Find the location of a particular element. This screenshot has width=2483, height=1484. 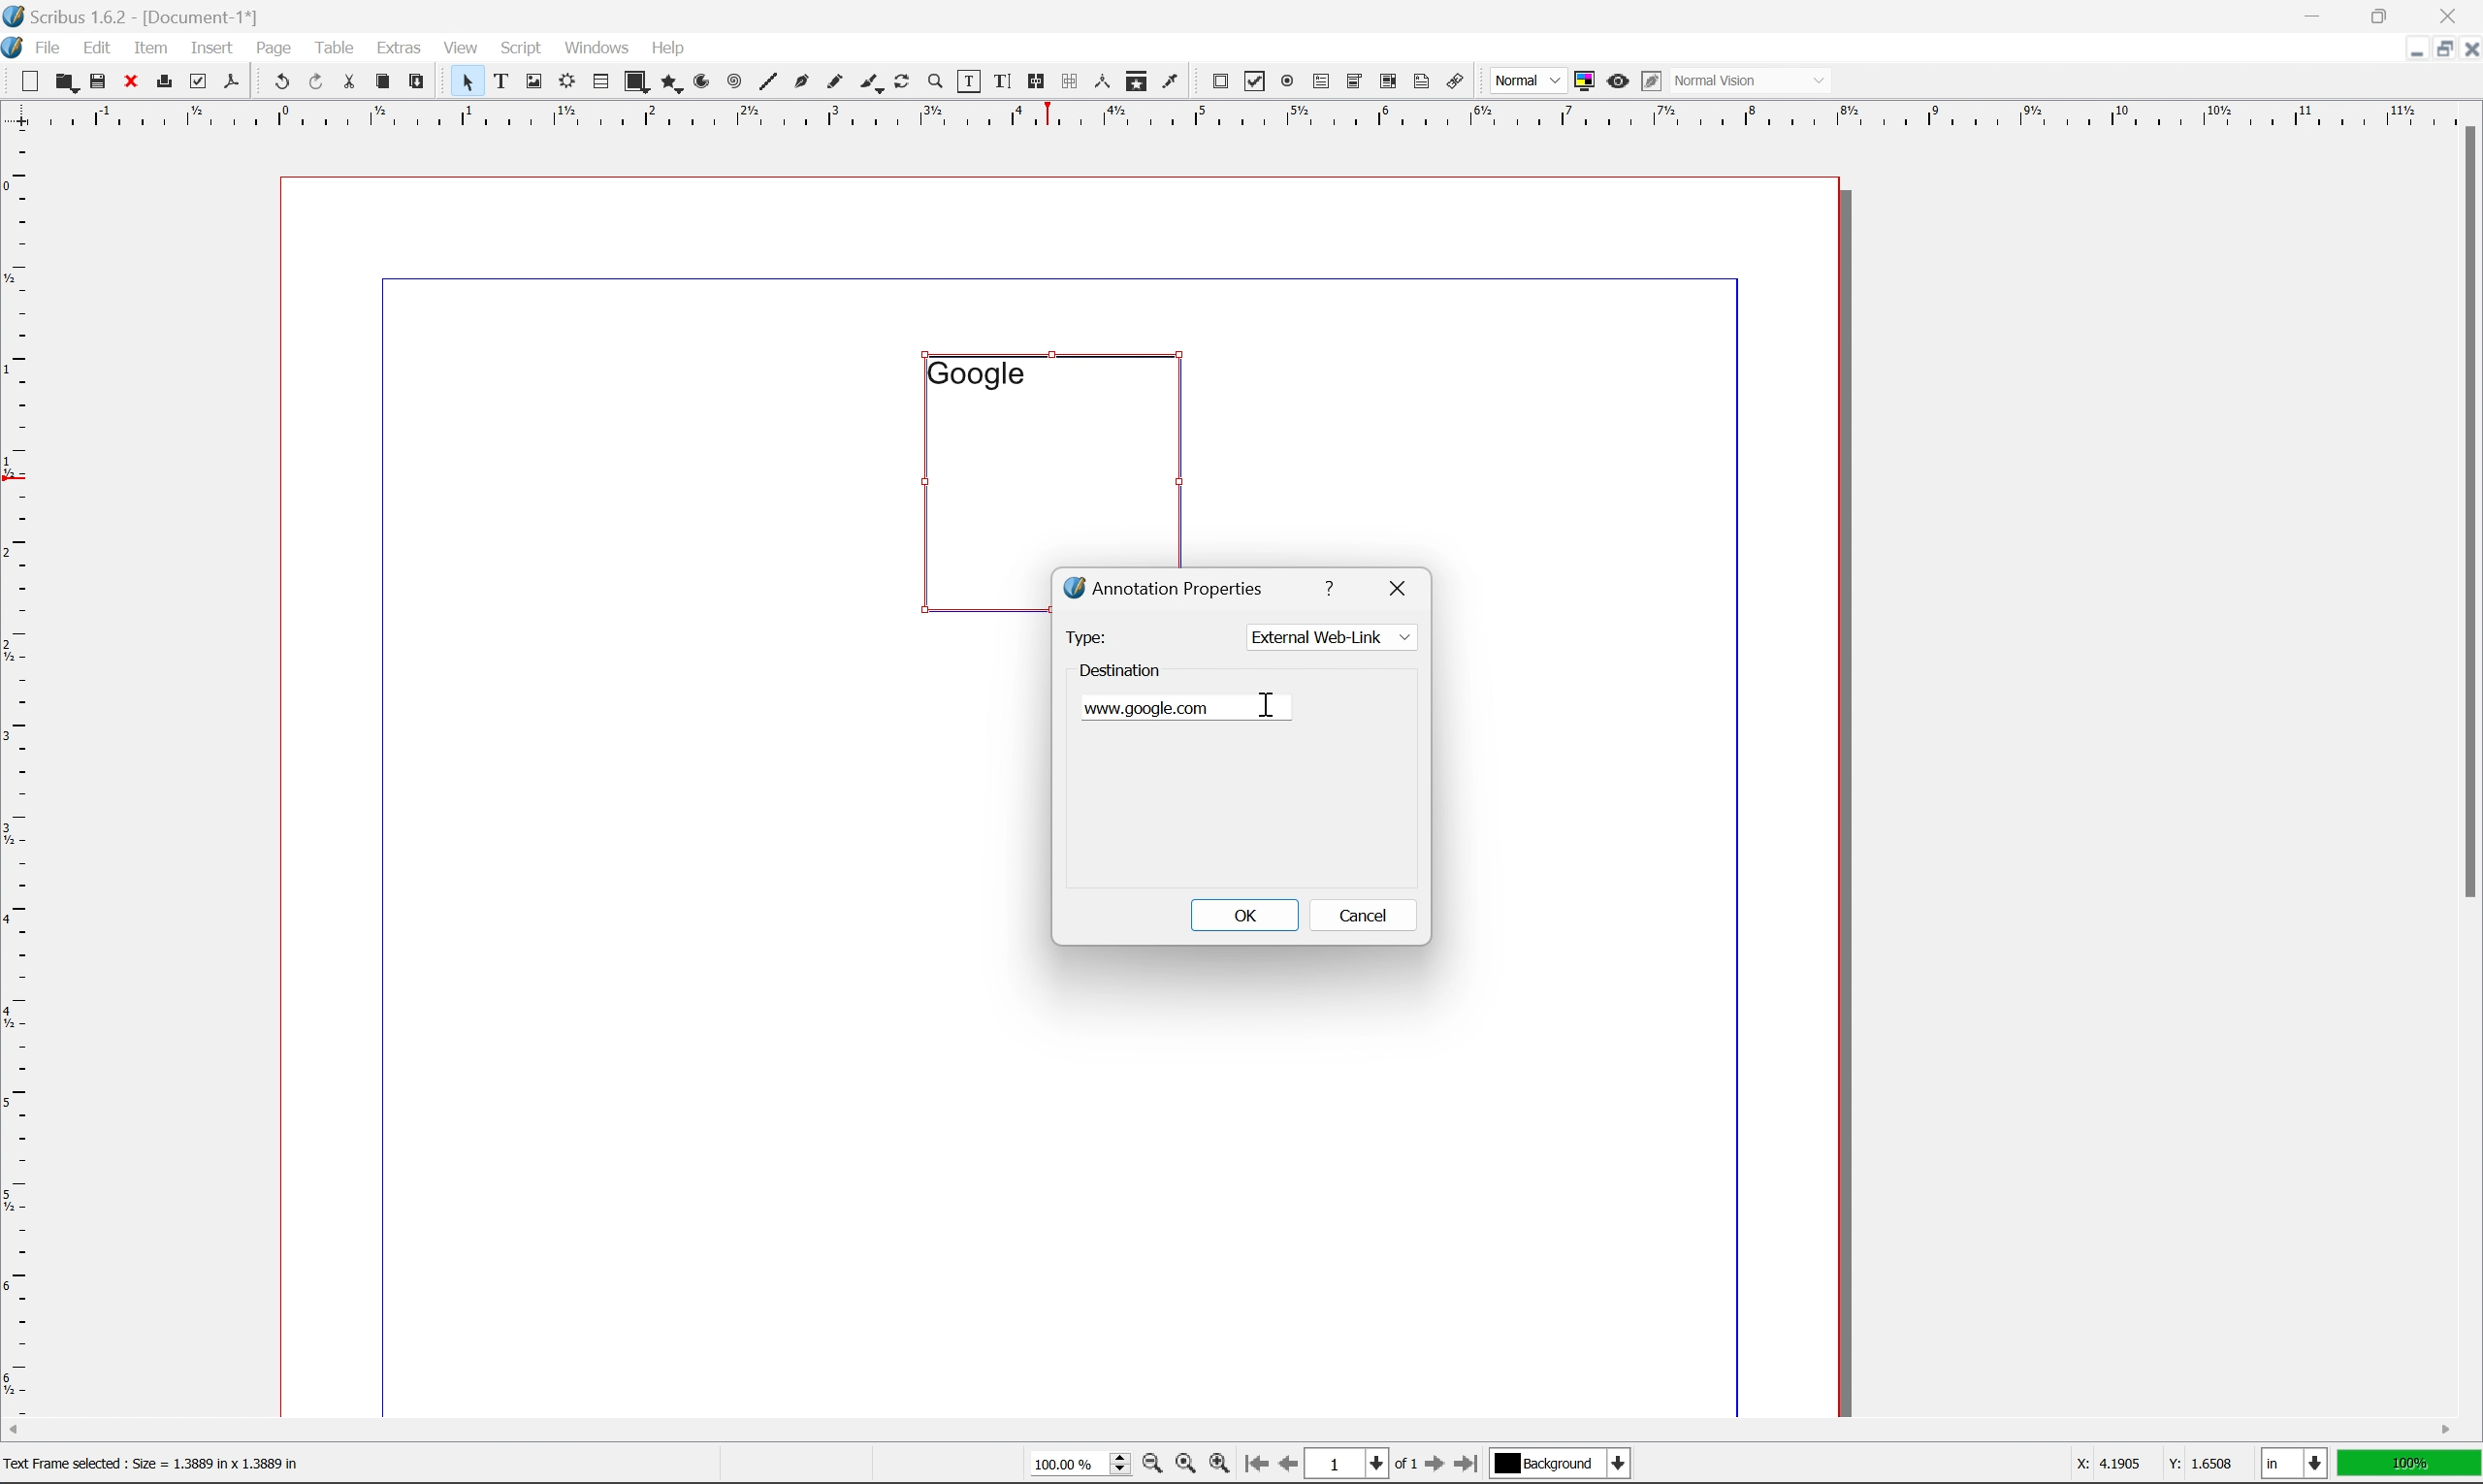

100% is located at coordinates (2410, 1464).